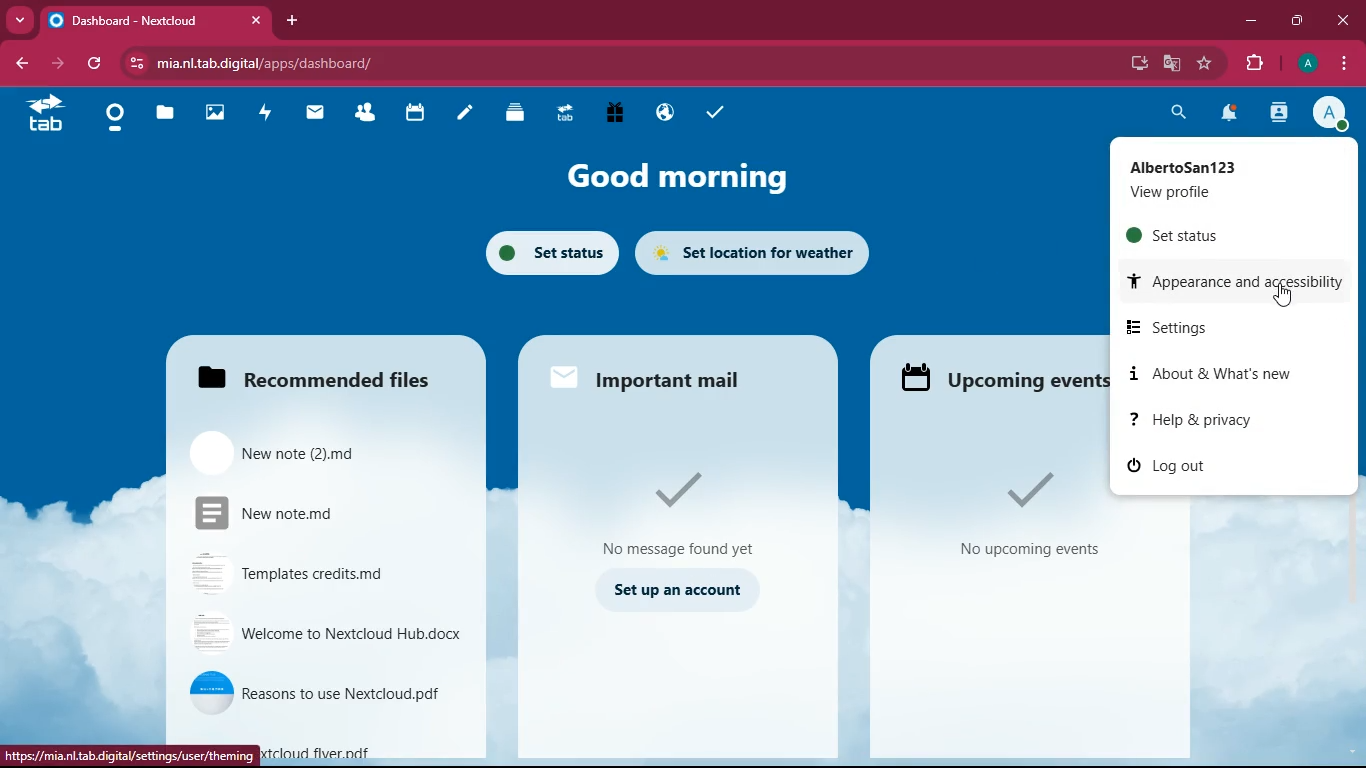  What do you see at coordinates (511, 114) in the screenshot?
I see `layers` at bounding box center [511, 114].